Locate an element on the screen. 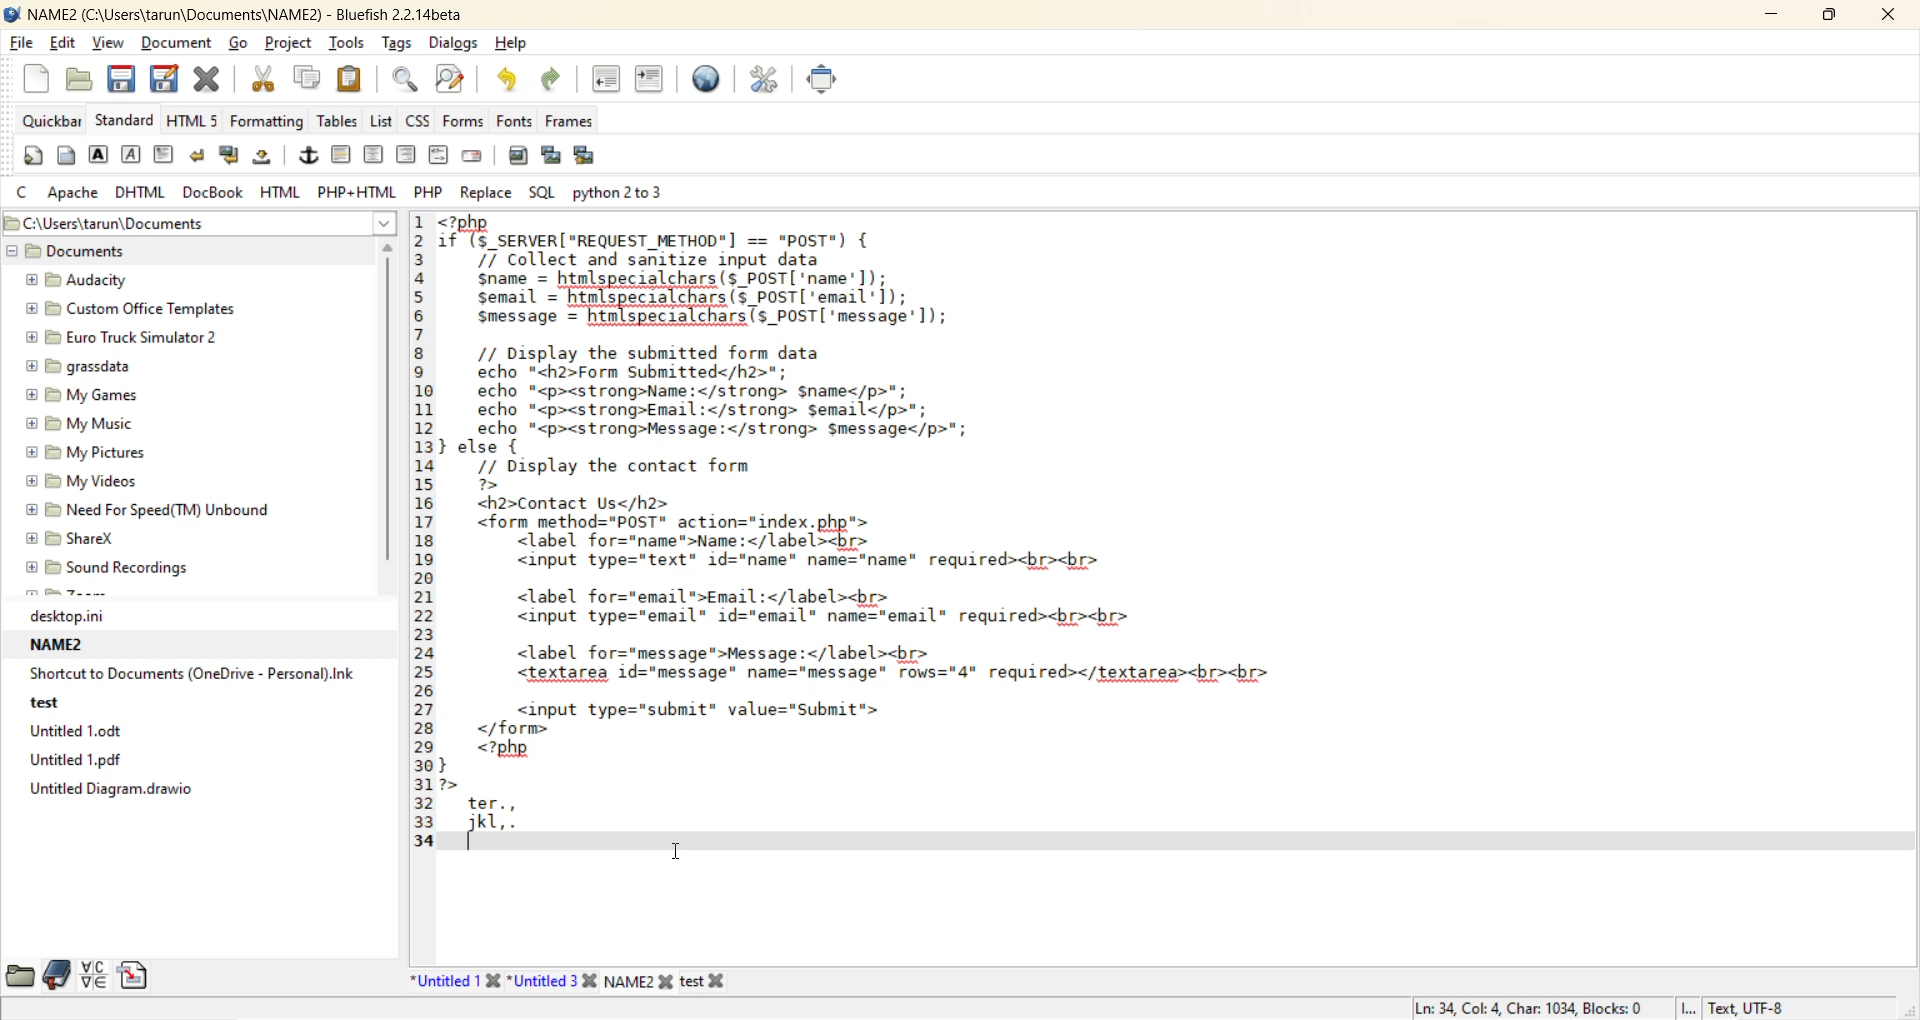 This screenshot has height=1020, width=1920. anchor is located at coordinates (310, 157).